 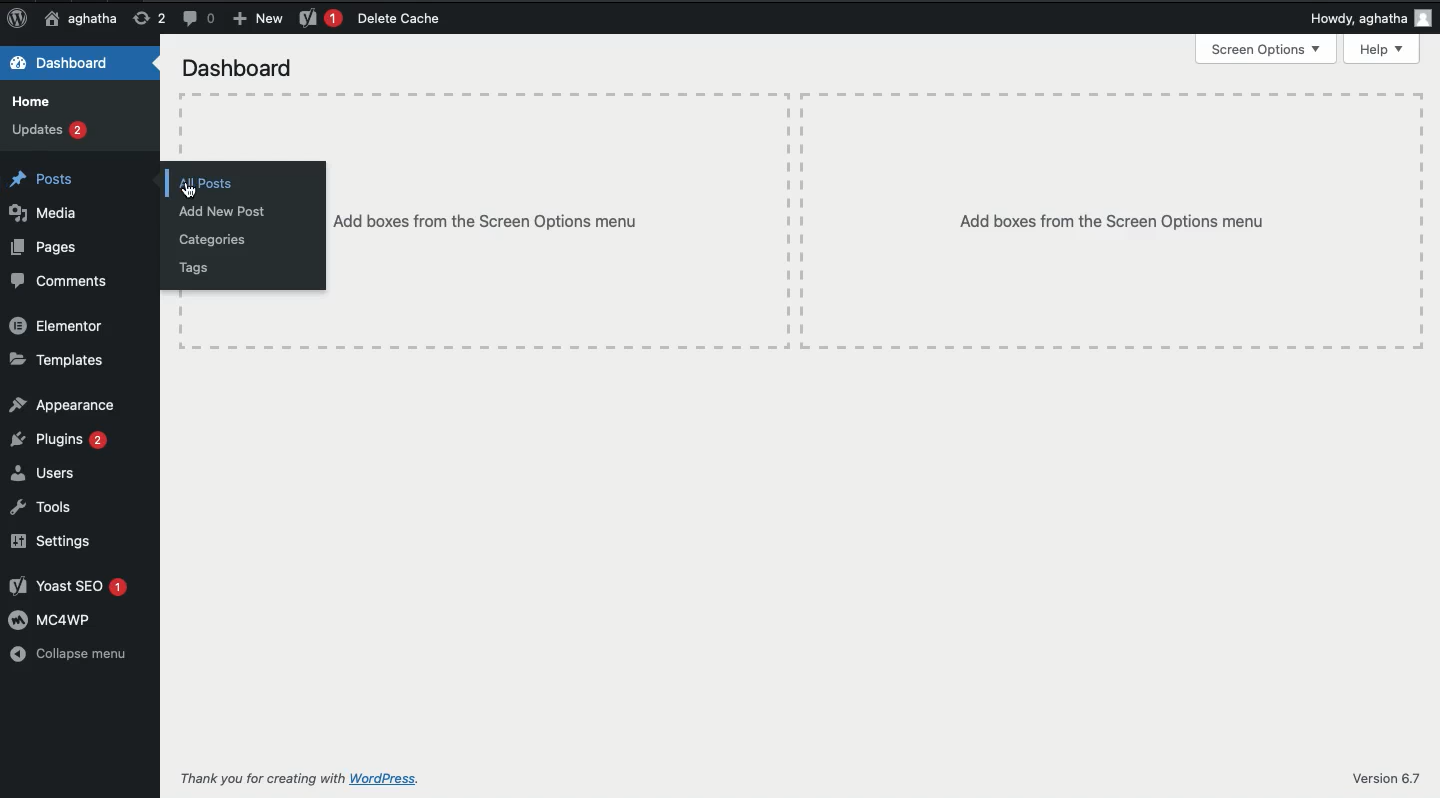 What do you see at coordinates (80, 19) in the screenshot?
I see `Home aghatha` at bounding box center [80, 19].